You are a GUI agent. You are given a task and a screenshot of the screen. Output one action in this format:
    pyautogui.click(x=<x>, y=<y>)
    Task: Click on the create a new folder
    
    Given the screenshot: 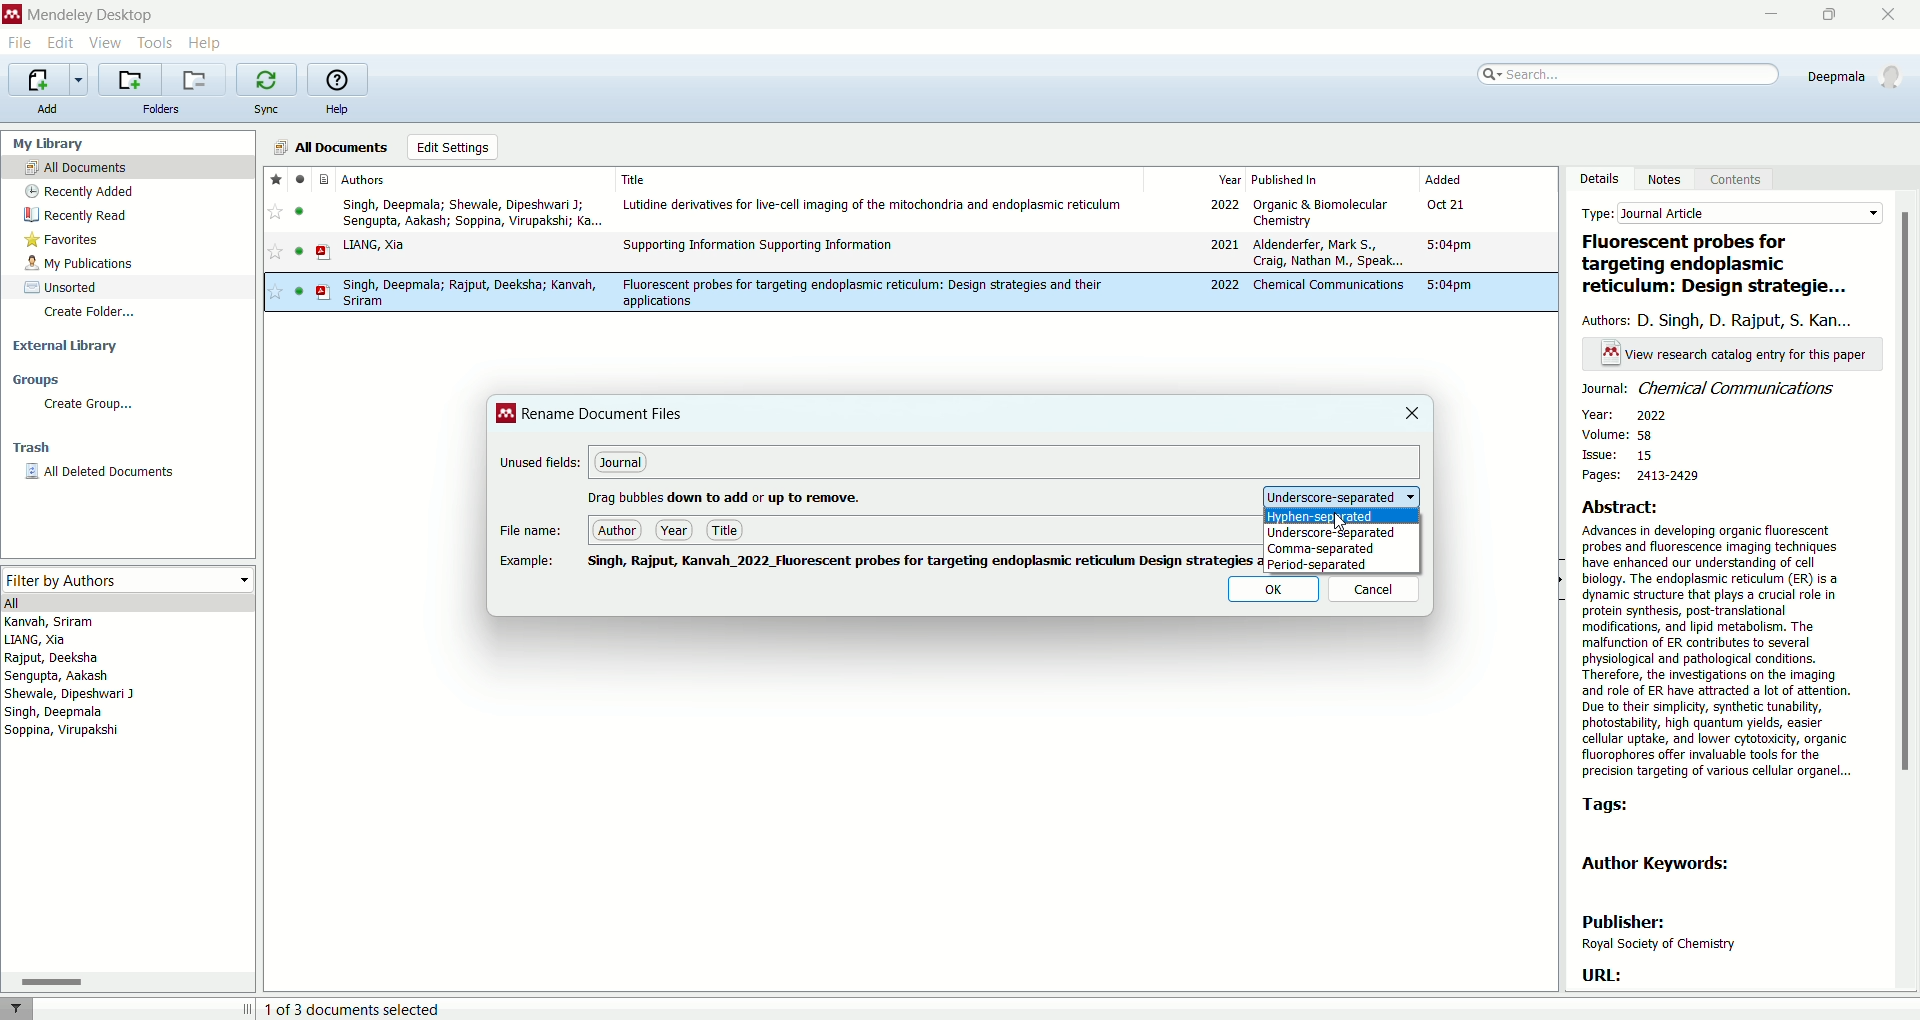 What is the action you would take?
    pyautogui.click(x=132, y=79)
    